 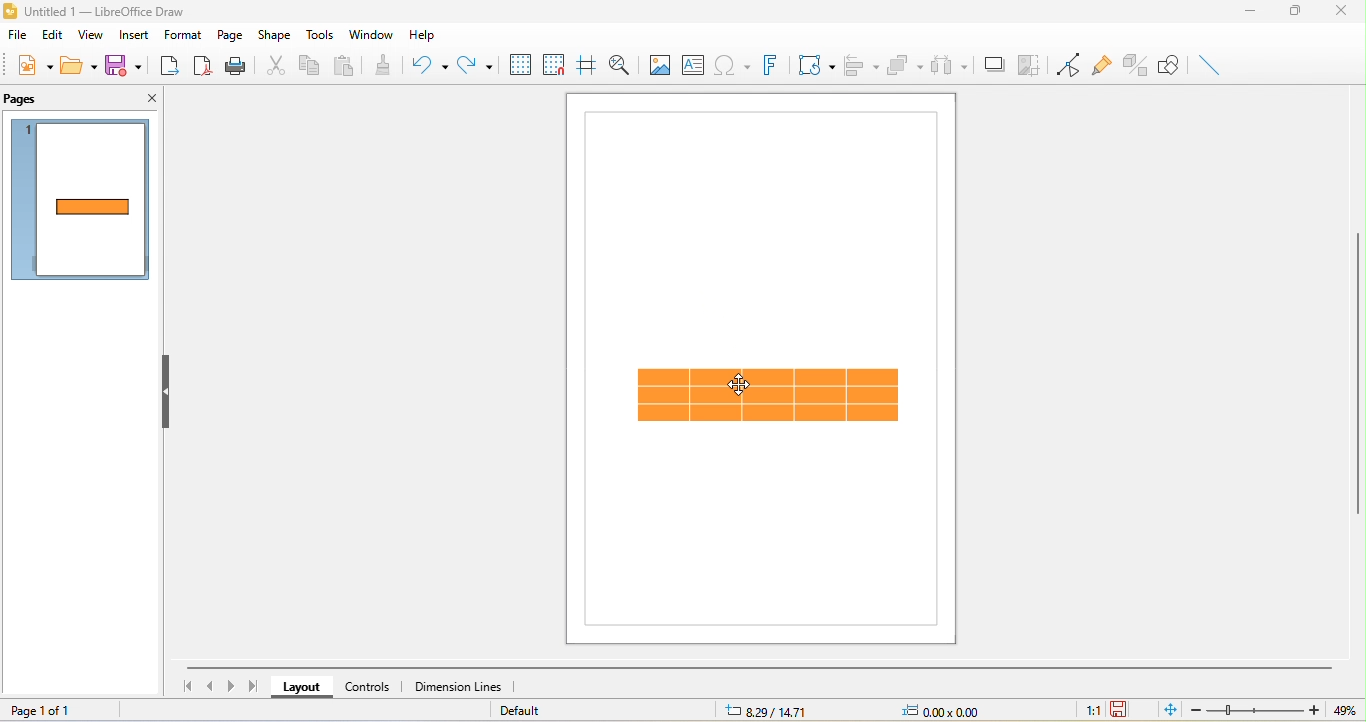 What do you see at coordinates (1104, 64) in the screenshot?
I see `gluepoint function` at bounding box center [1104, 64].